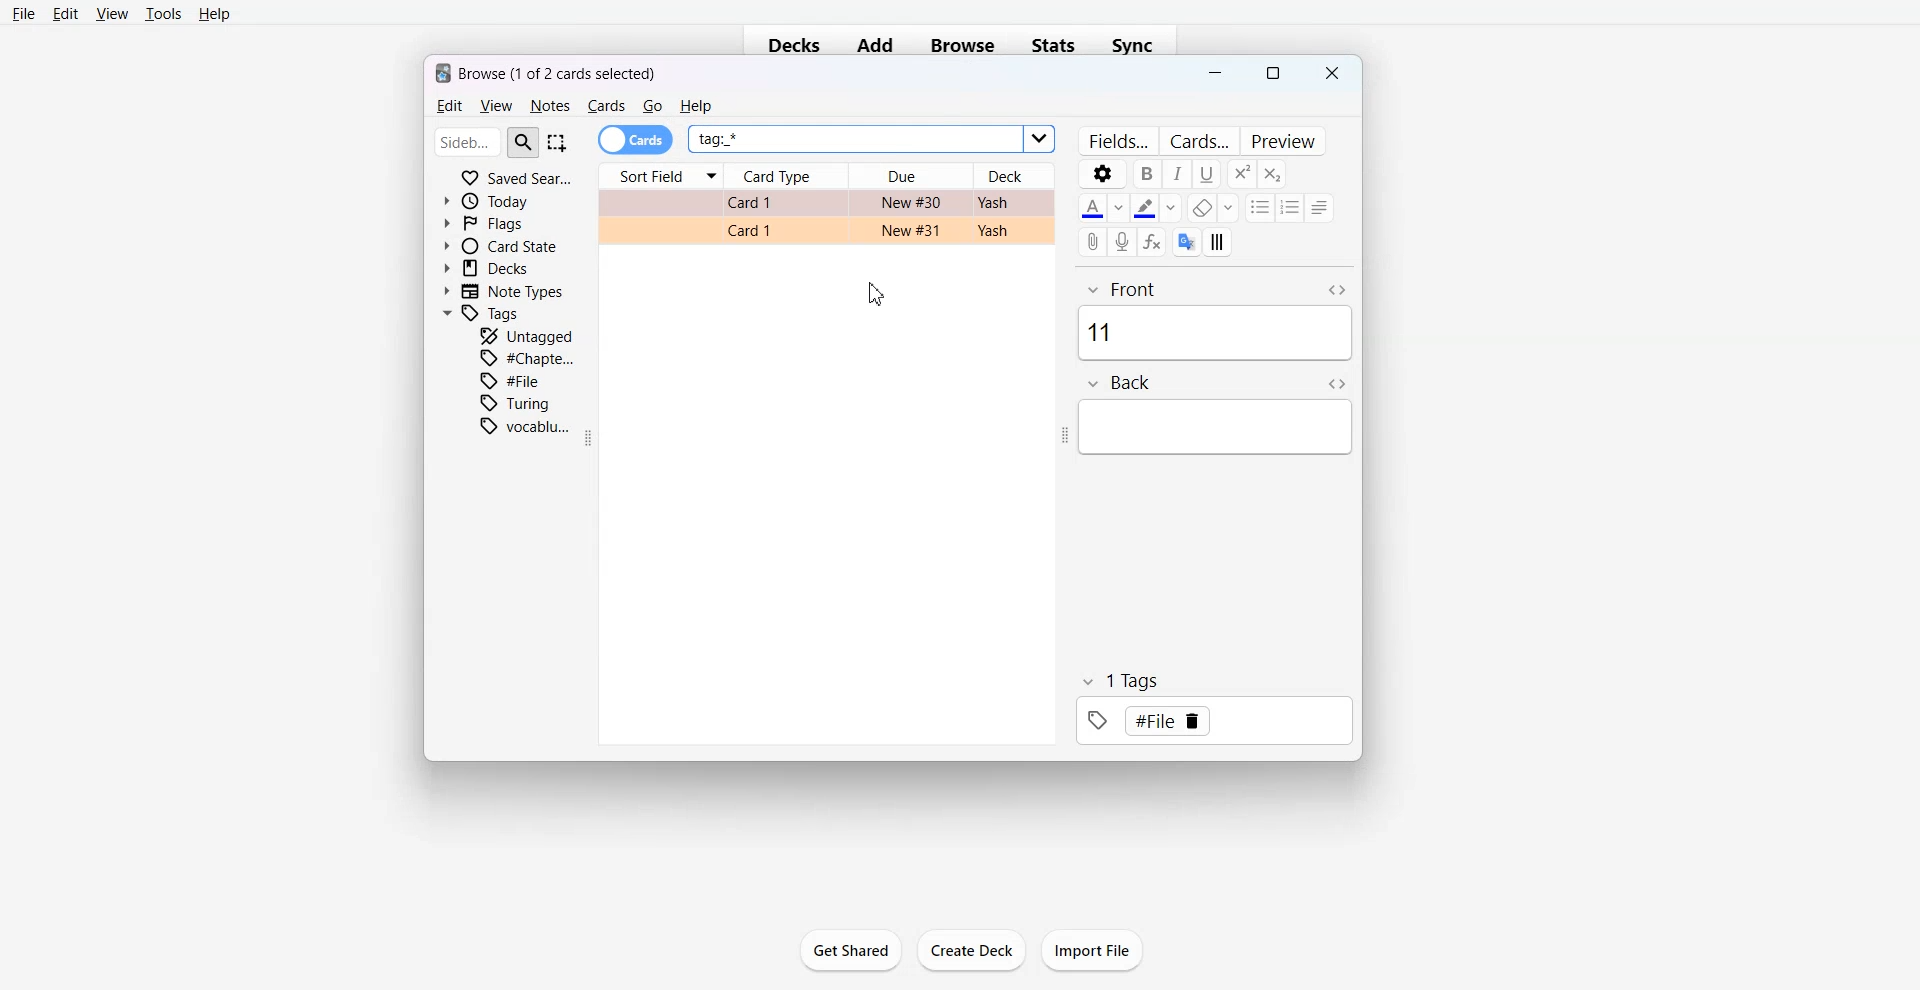  What do you see at coordinates (499, 245) in the screenshot?
I see `Card State` at bounding box center [499, 245].